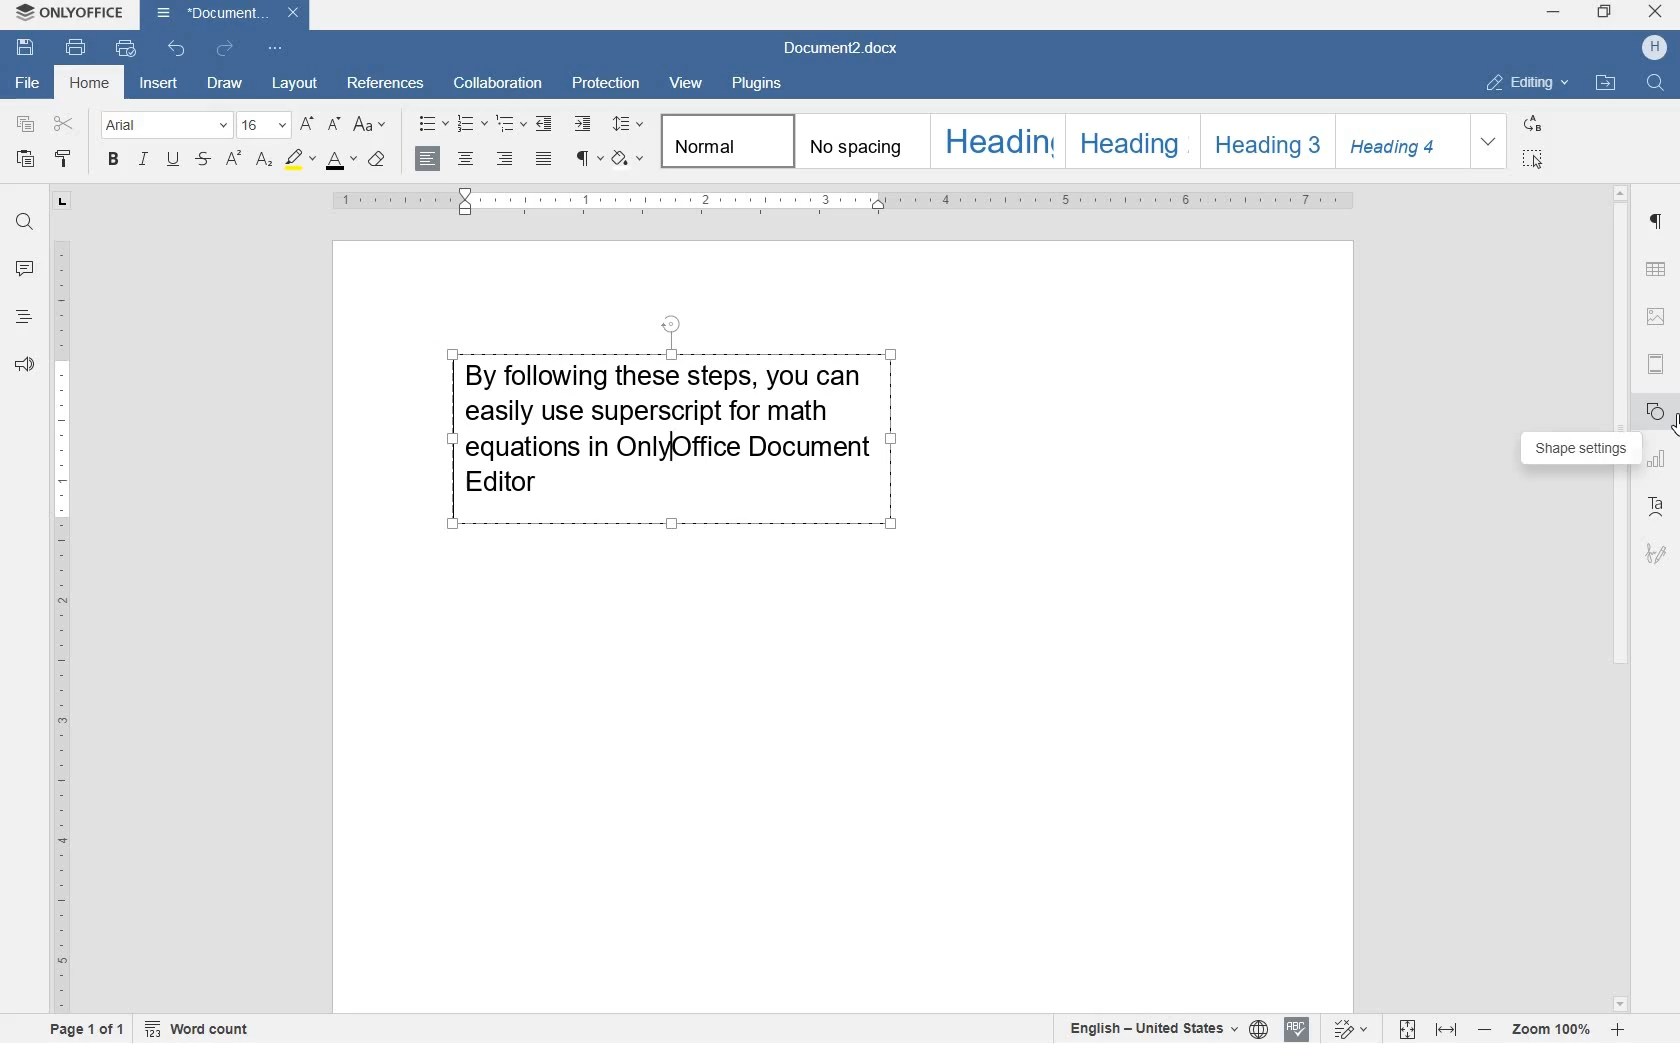 This screenshot has width=1680, height=1044. Describe the element at coordinates (28, 224) in the screenshot. I see `find` at that location.